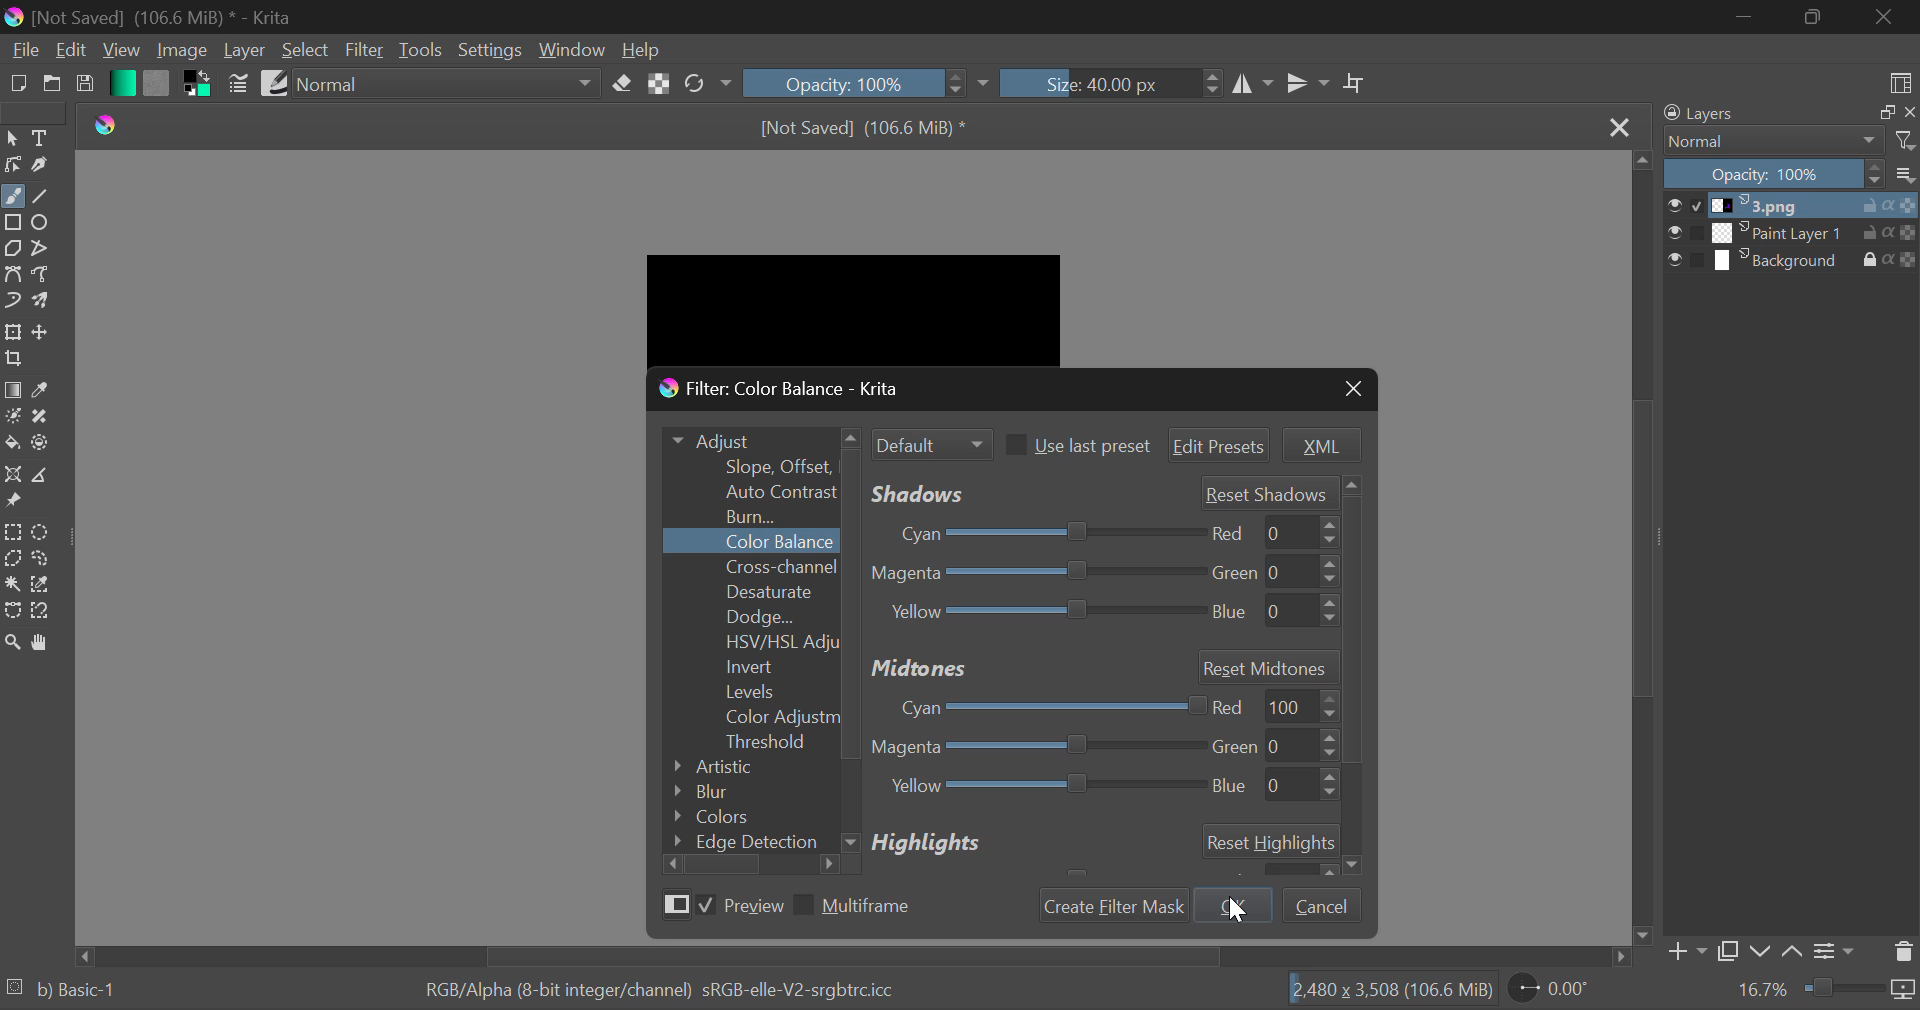  I want to click on Close, so click(1355, 390).